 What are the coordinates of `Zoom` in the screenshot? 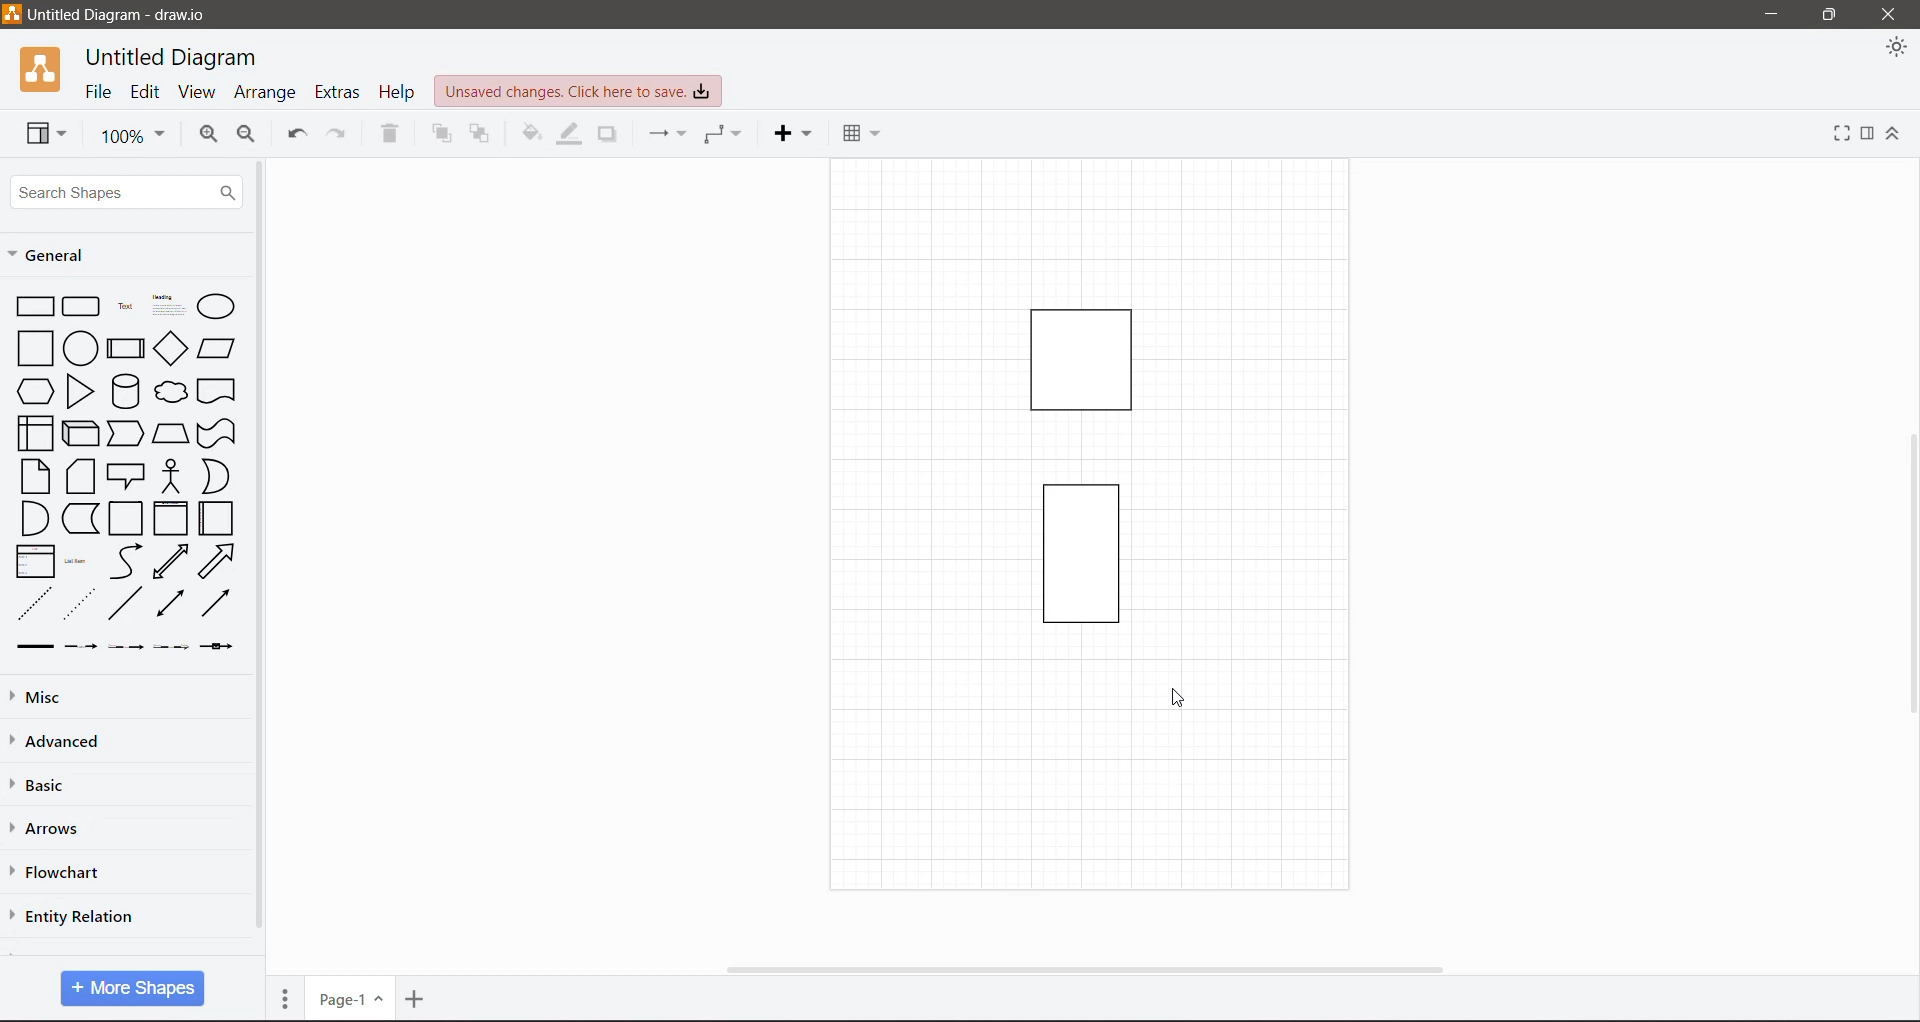 It's located at (129, 134).